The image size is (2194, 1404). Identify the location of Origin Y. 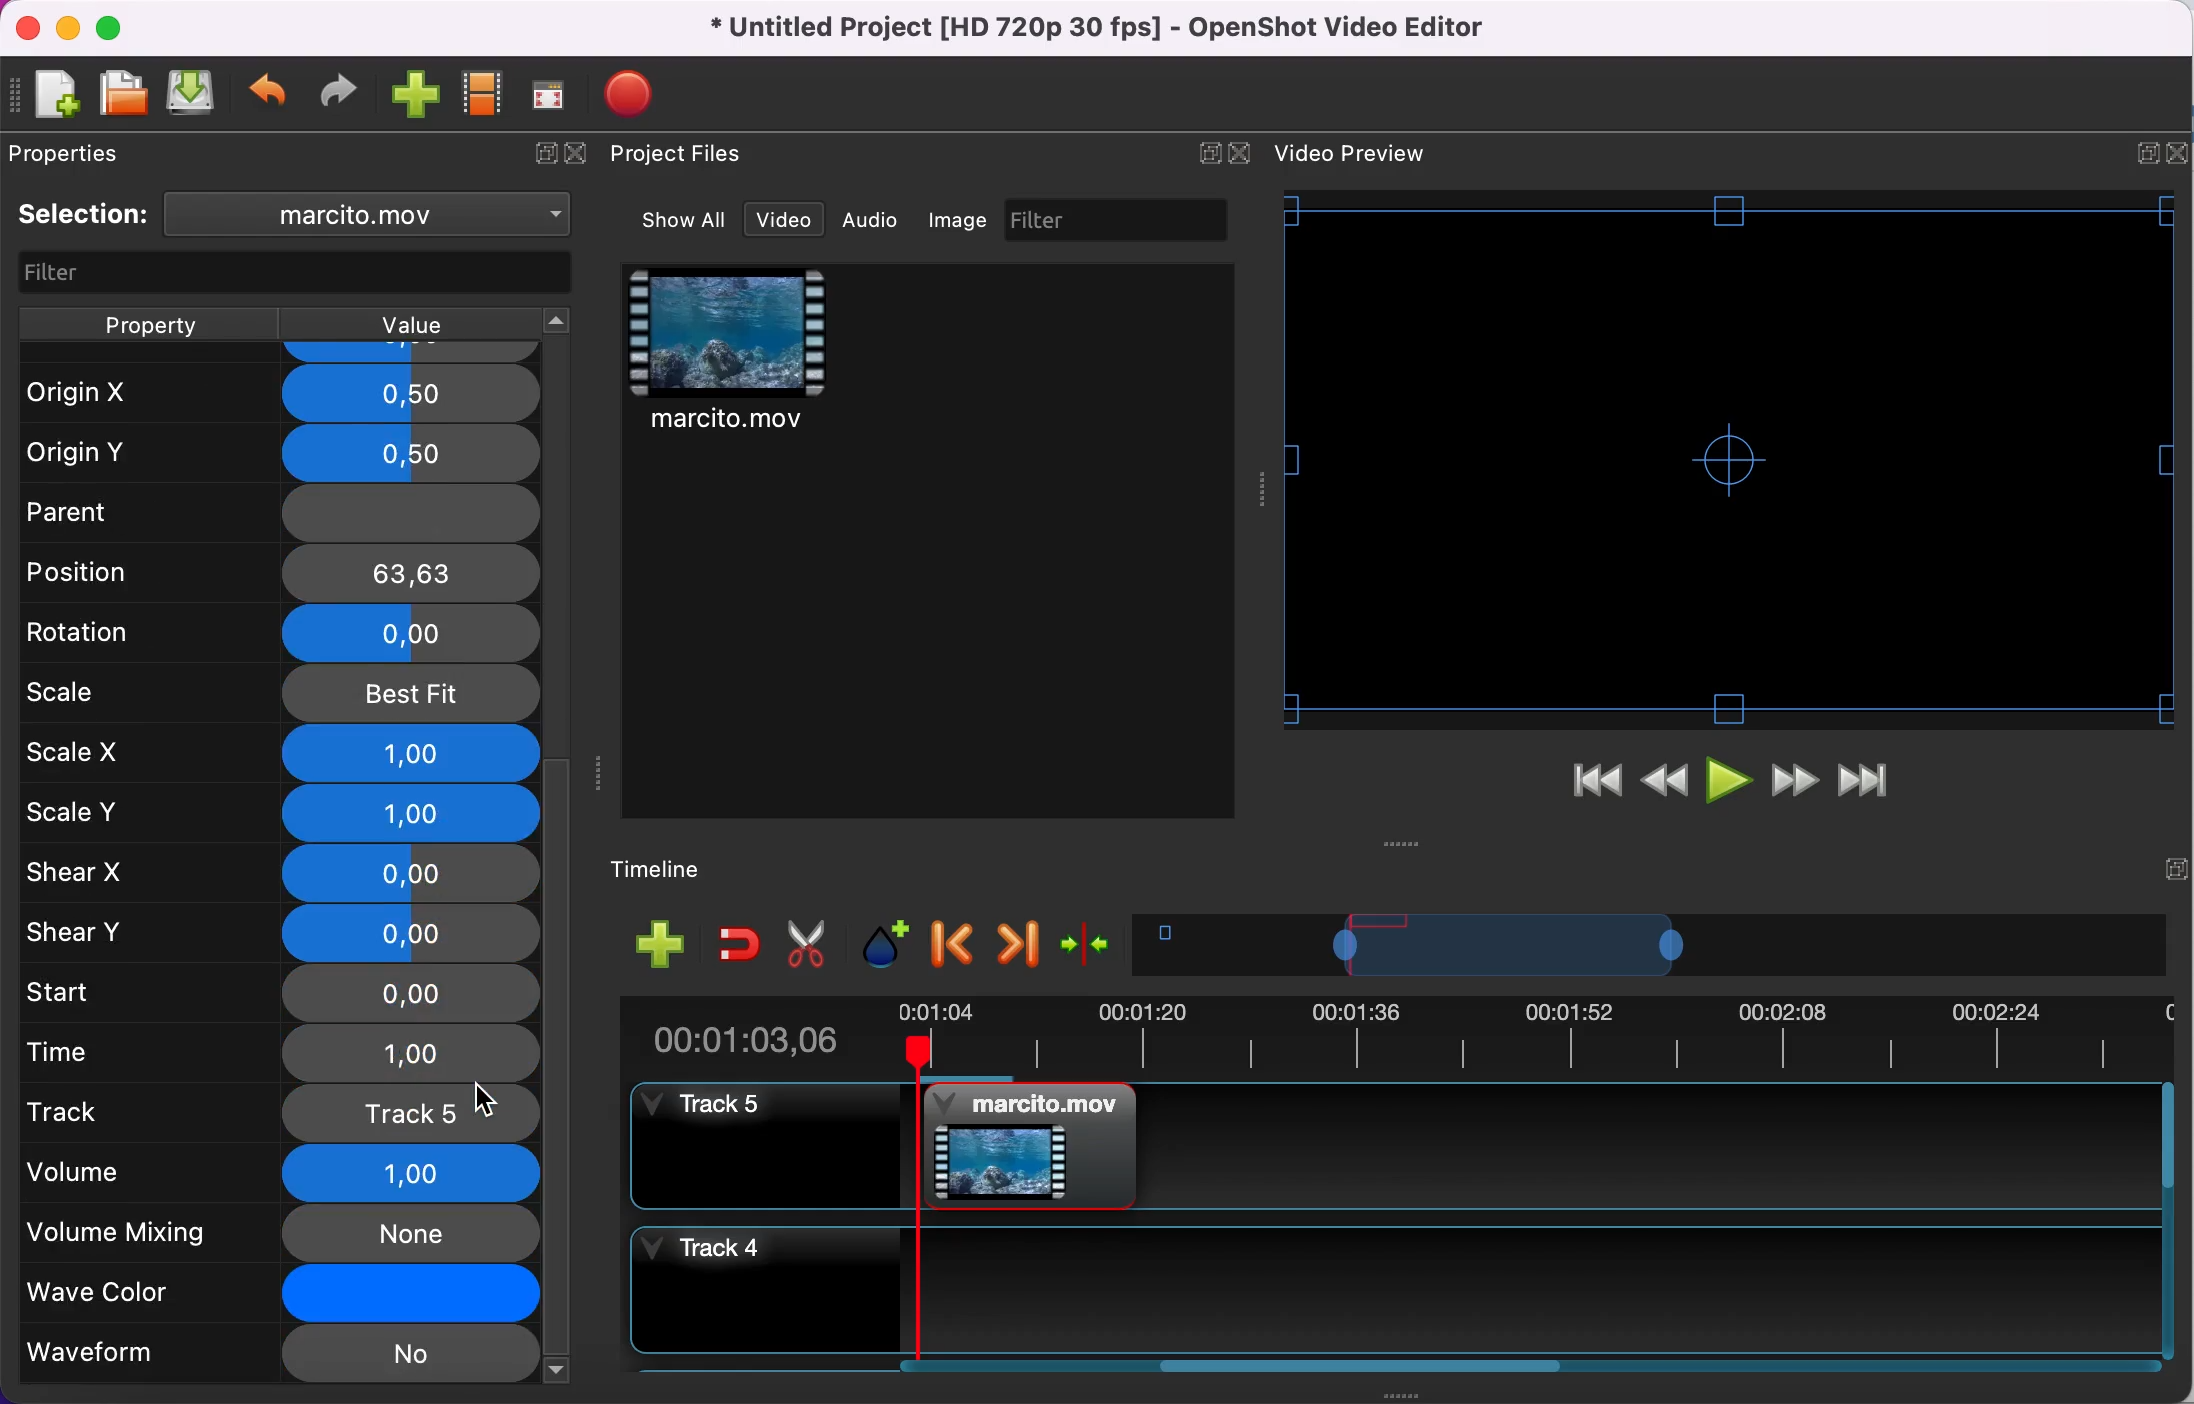
(274, 454).